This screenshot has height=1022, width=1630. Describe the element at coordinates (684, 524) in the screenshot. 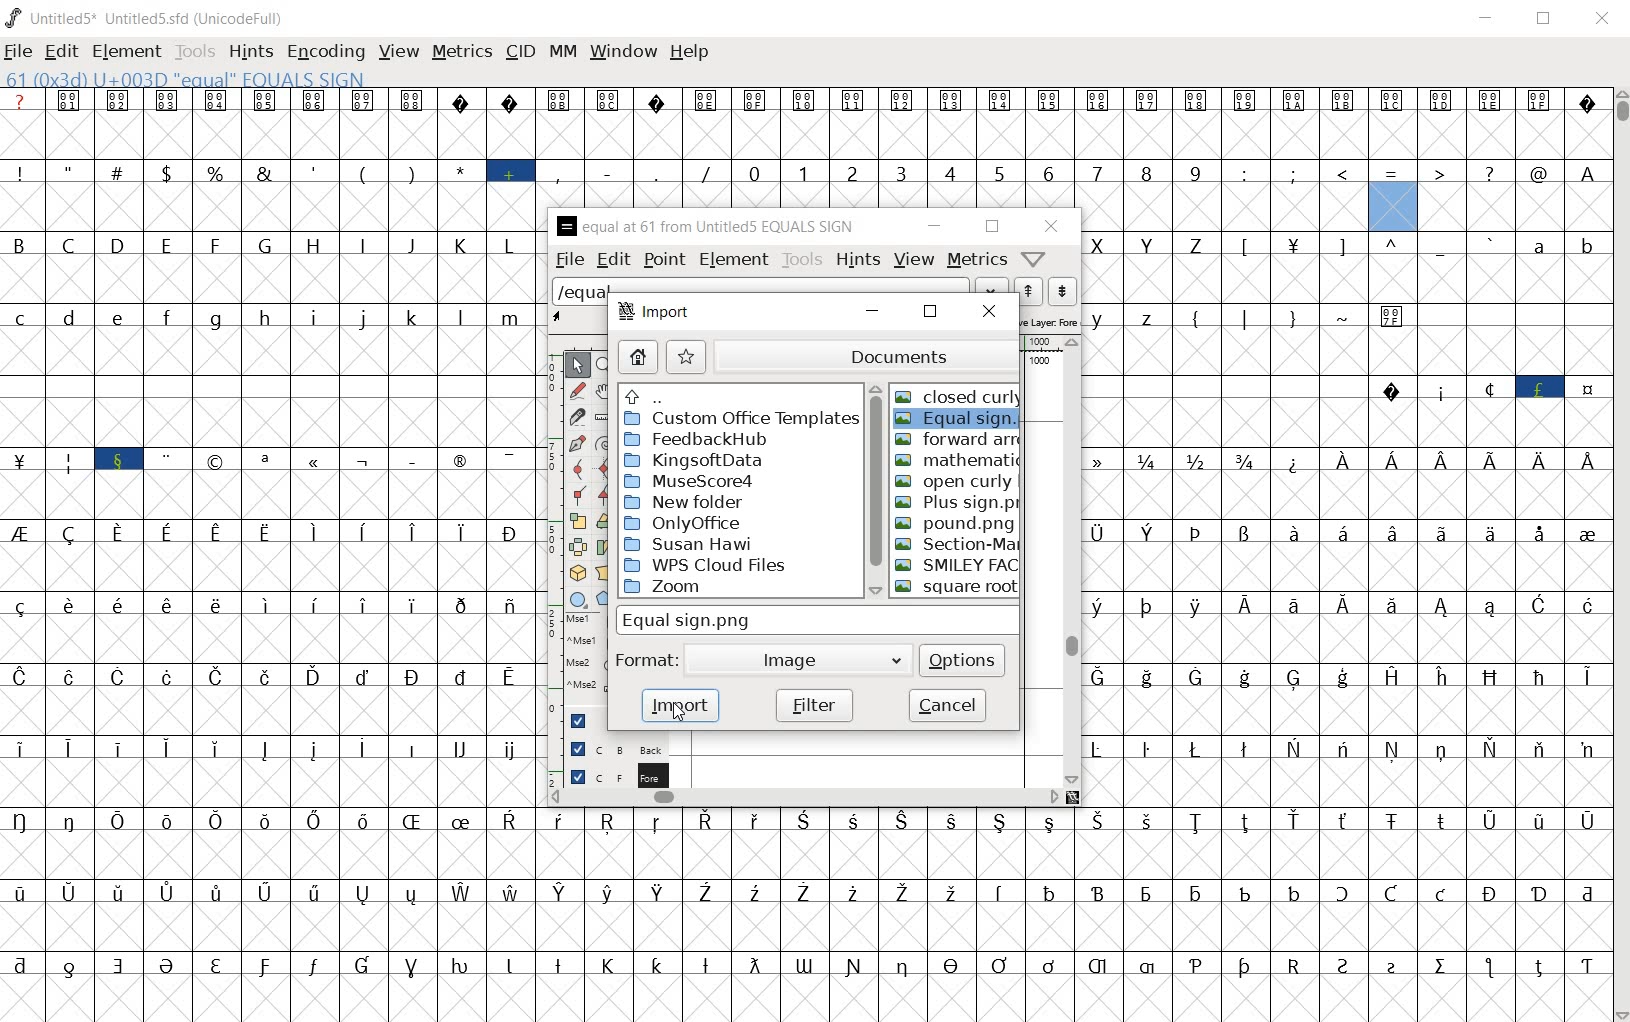

I see `ONLYOFFICE` at that location.